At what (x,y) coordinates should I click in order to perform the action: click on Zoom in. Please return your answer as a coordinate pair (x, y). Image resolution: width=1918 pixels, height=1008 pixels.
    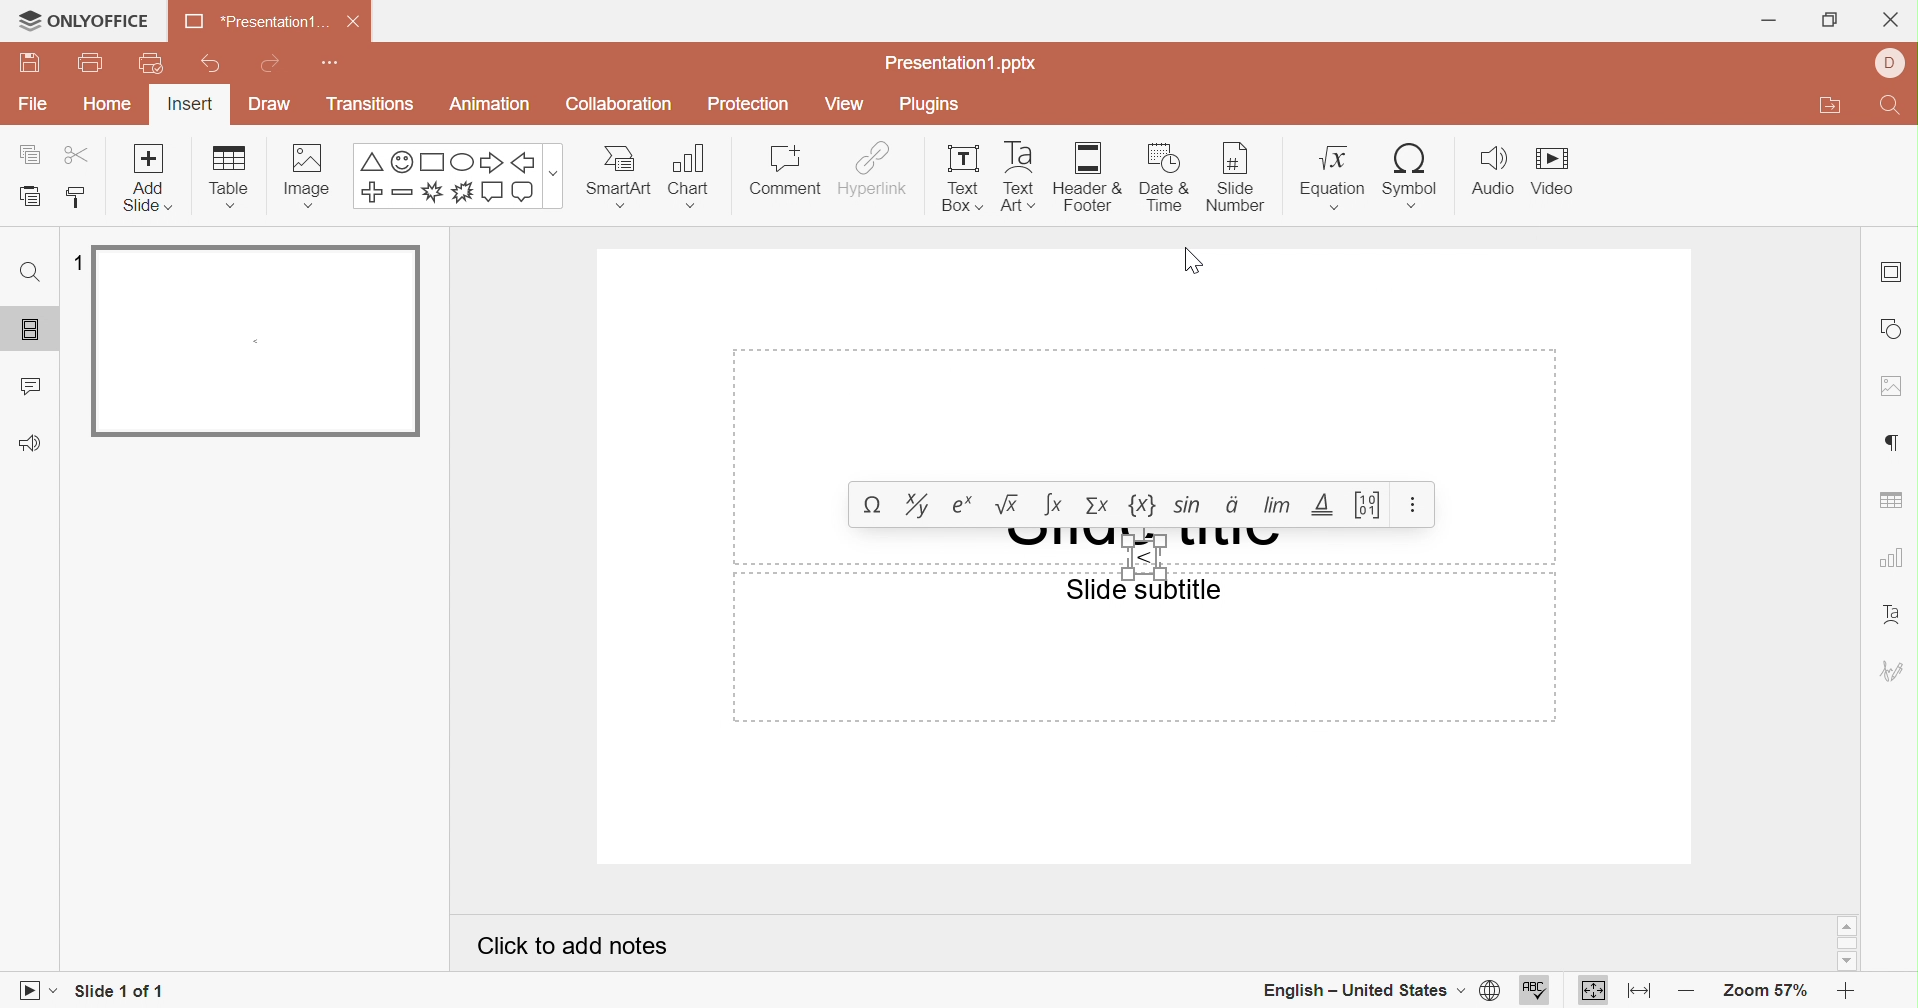
    Looking at the image, I should click on (1847, 993).